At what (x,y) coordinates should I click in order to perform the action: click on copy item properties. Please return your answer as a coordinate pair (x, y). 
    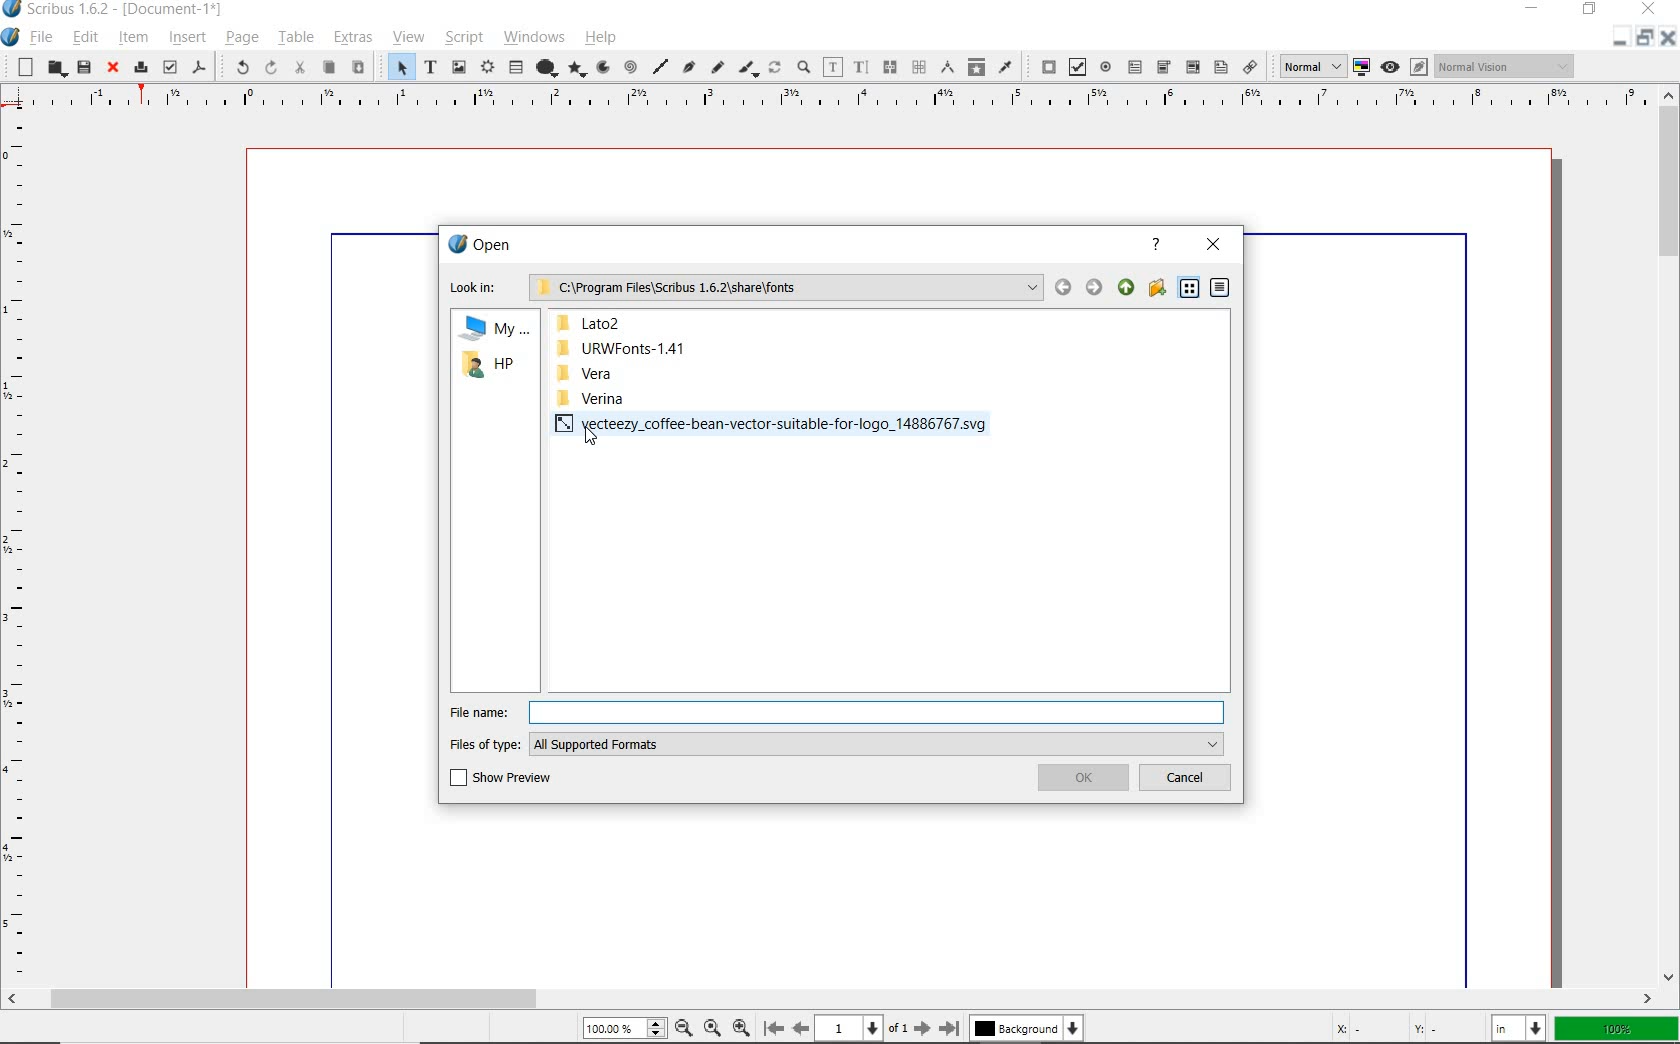
    Looking at the image, I should click on (975, 66).